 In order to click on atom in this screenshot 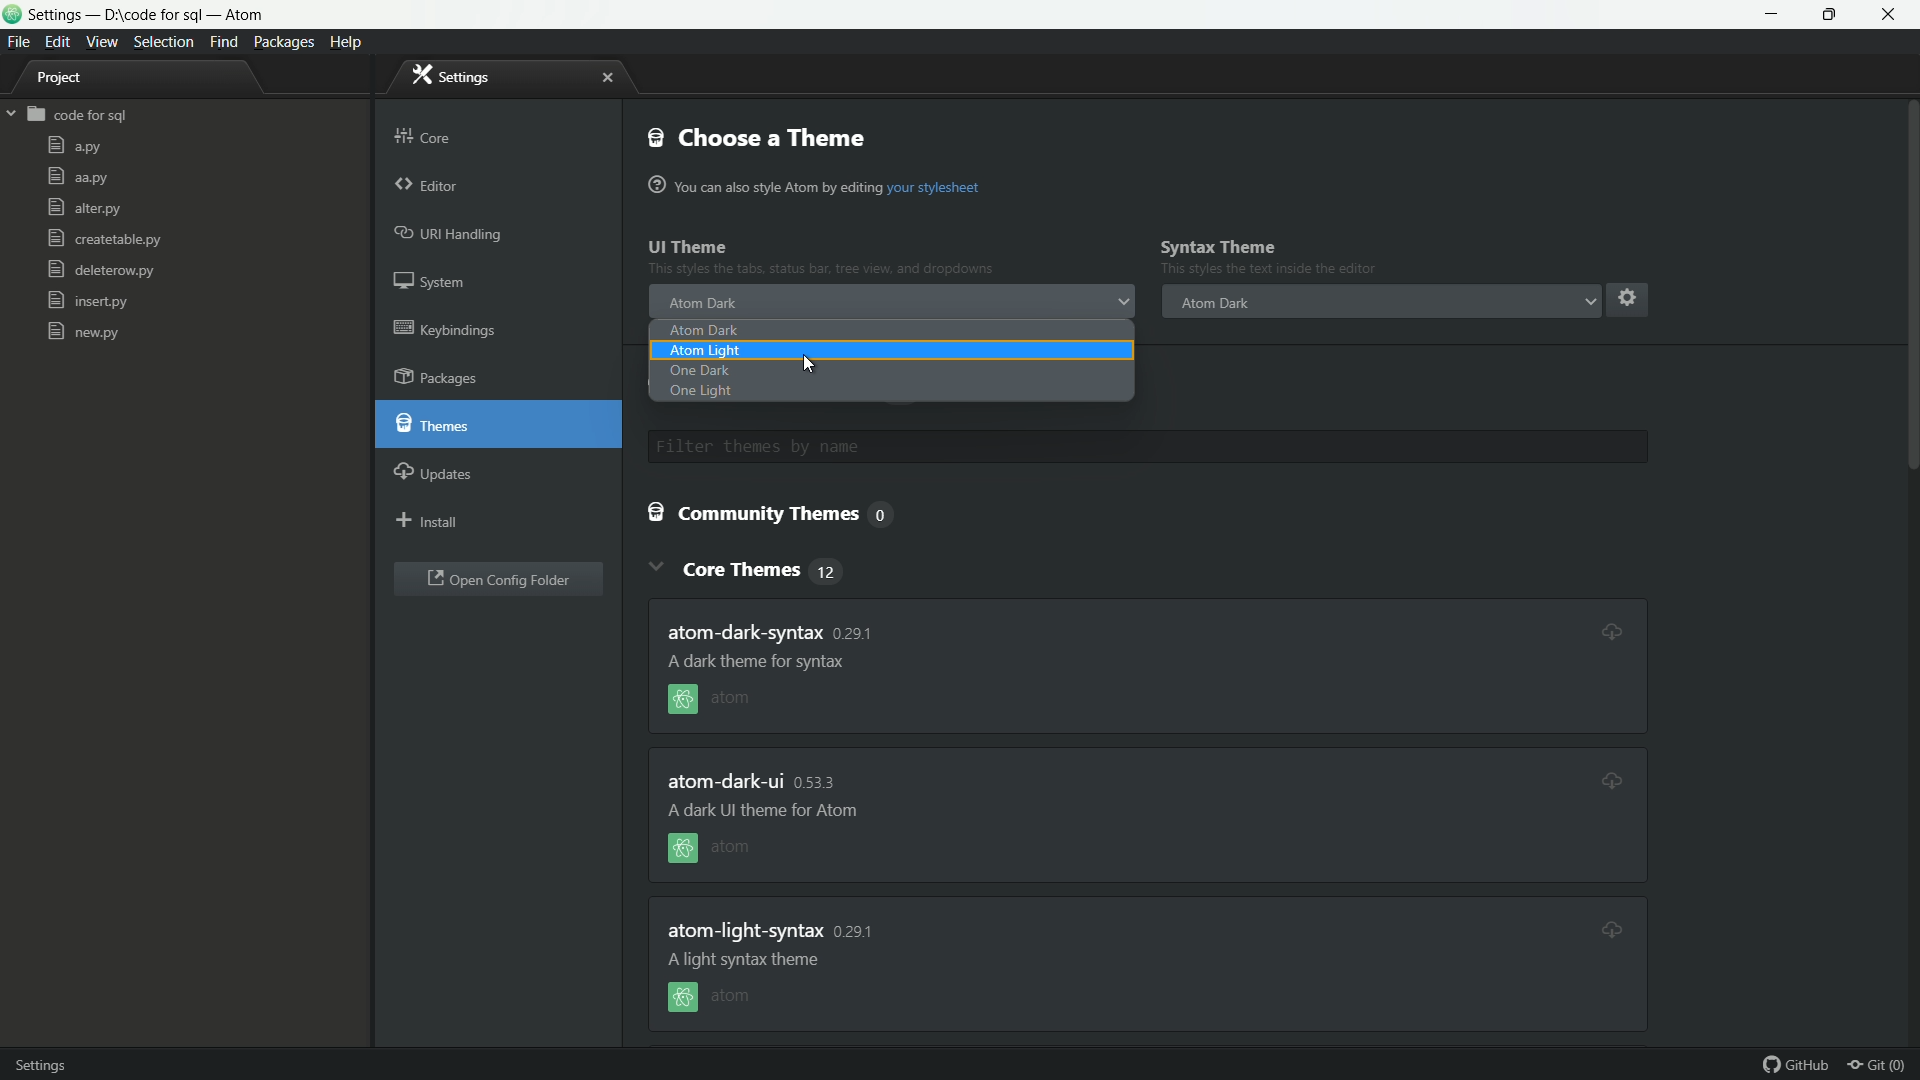, I will do `click(731, 700)`.